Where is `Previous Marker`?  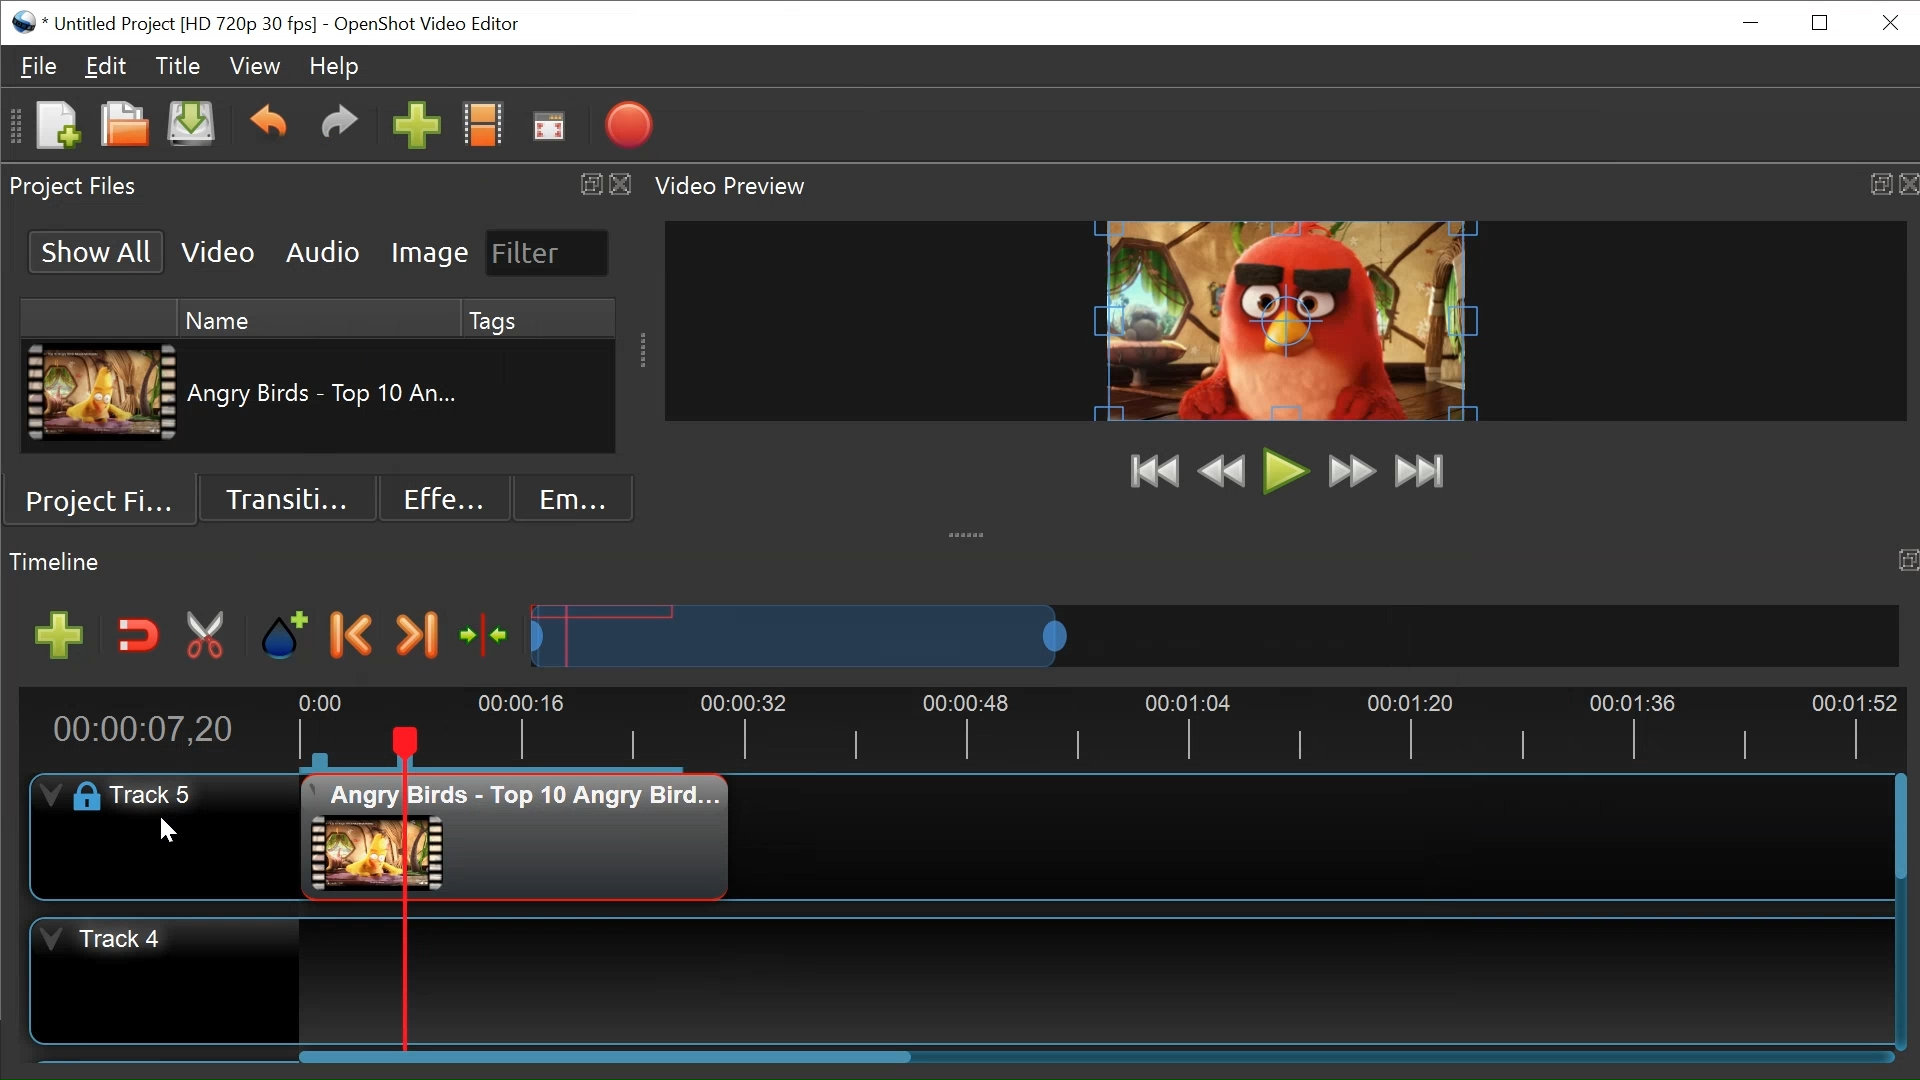 Previous Marker is located at coordinates (350, 635).